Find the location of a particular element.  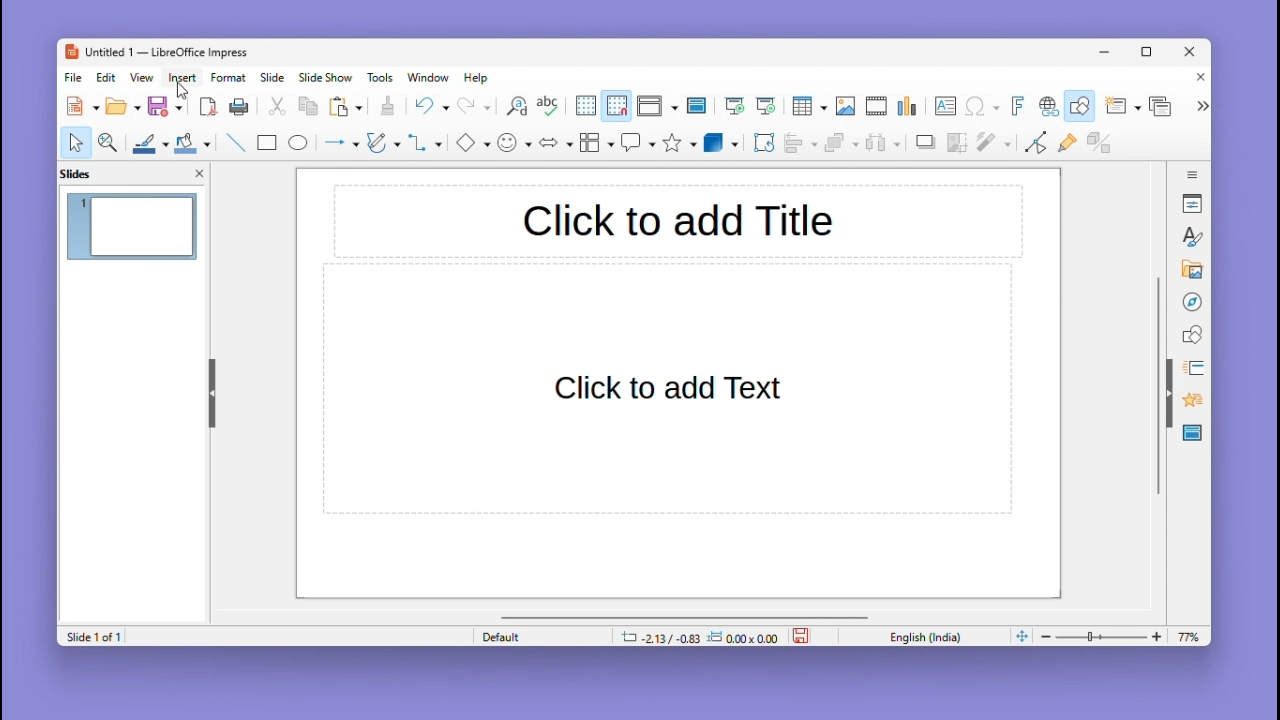

close is located at coordinates (199, 172).